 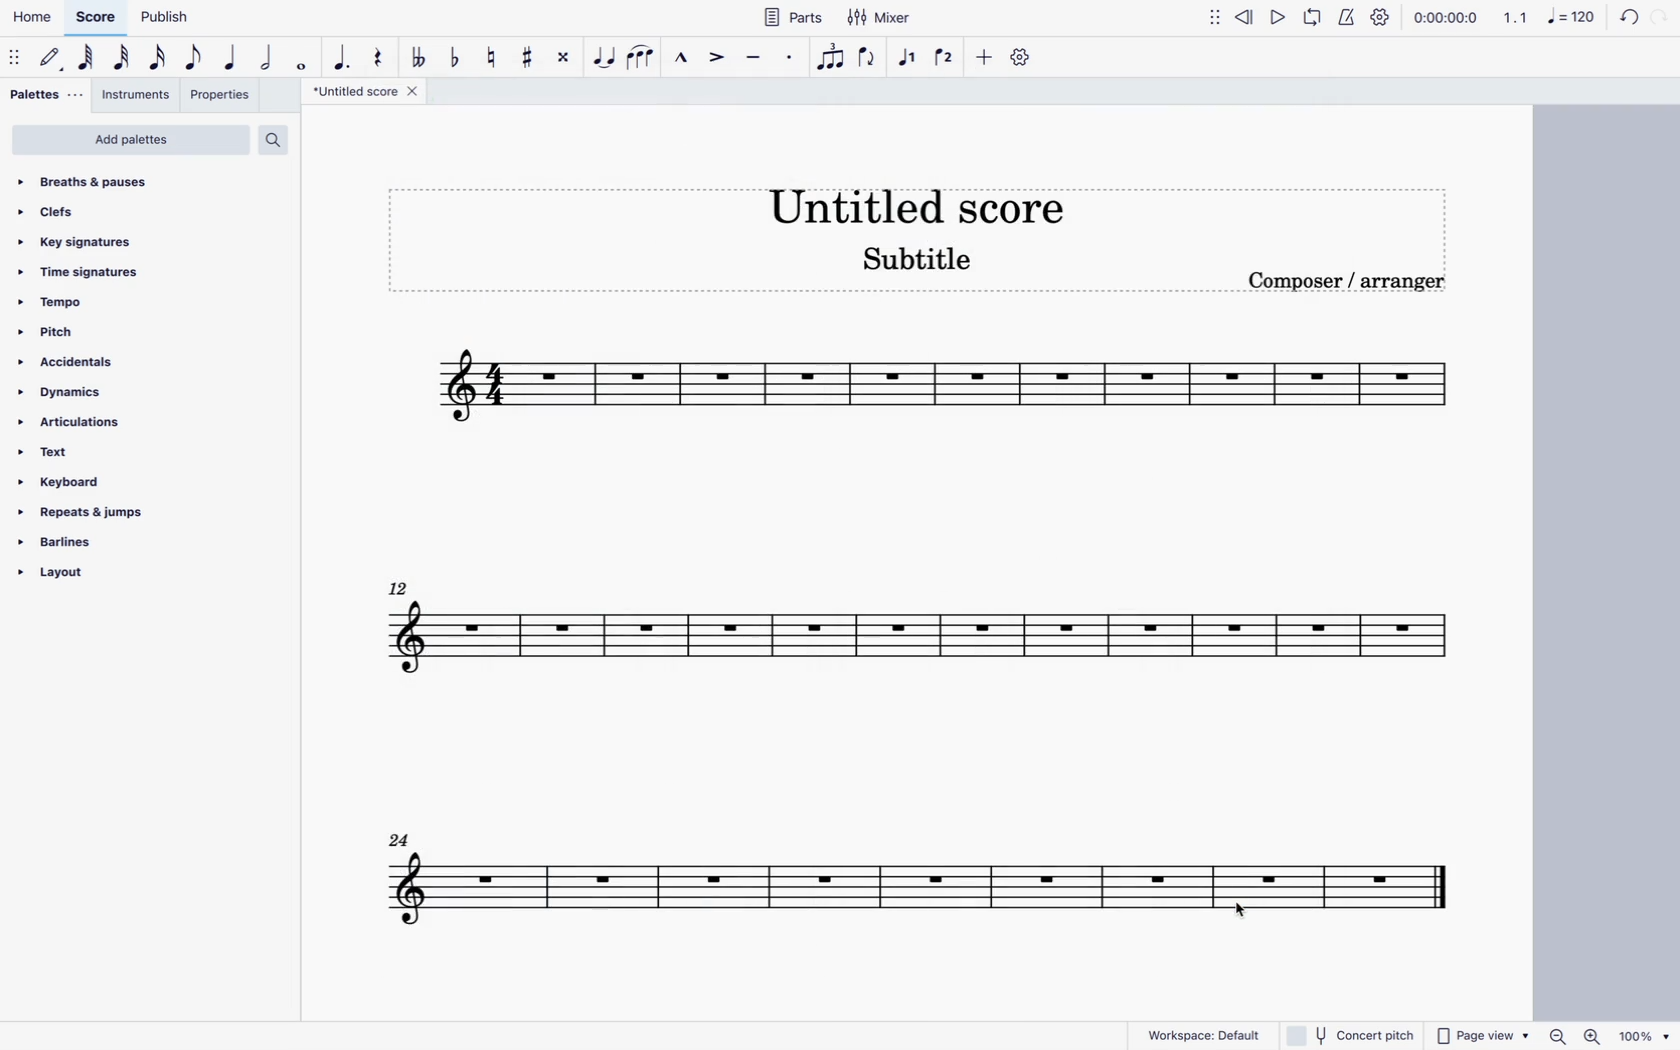 What do you see at coordinates (917, 201) in the screenshot?
I see `score title` at bounding box center [917, 201].